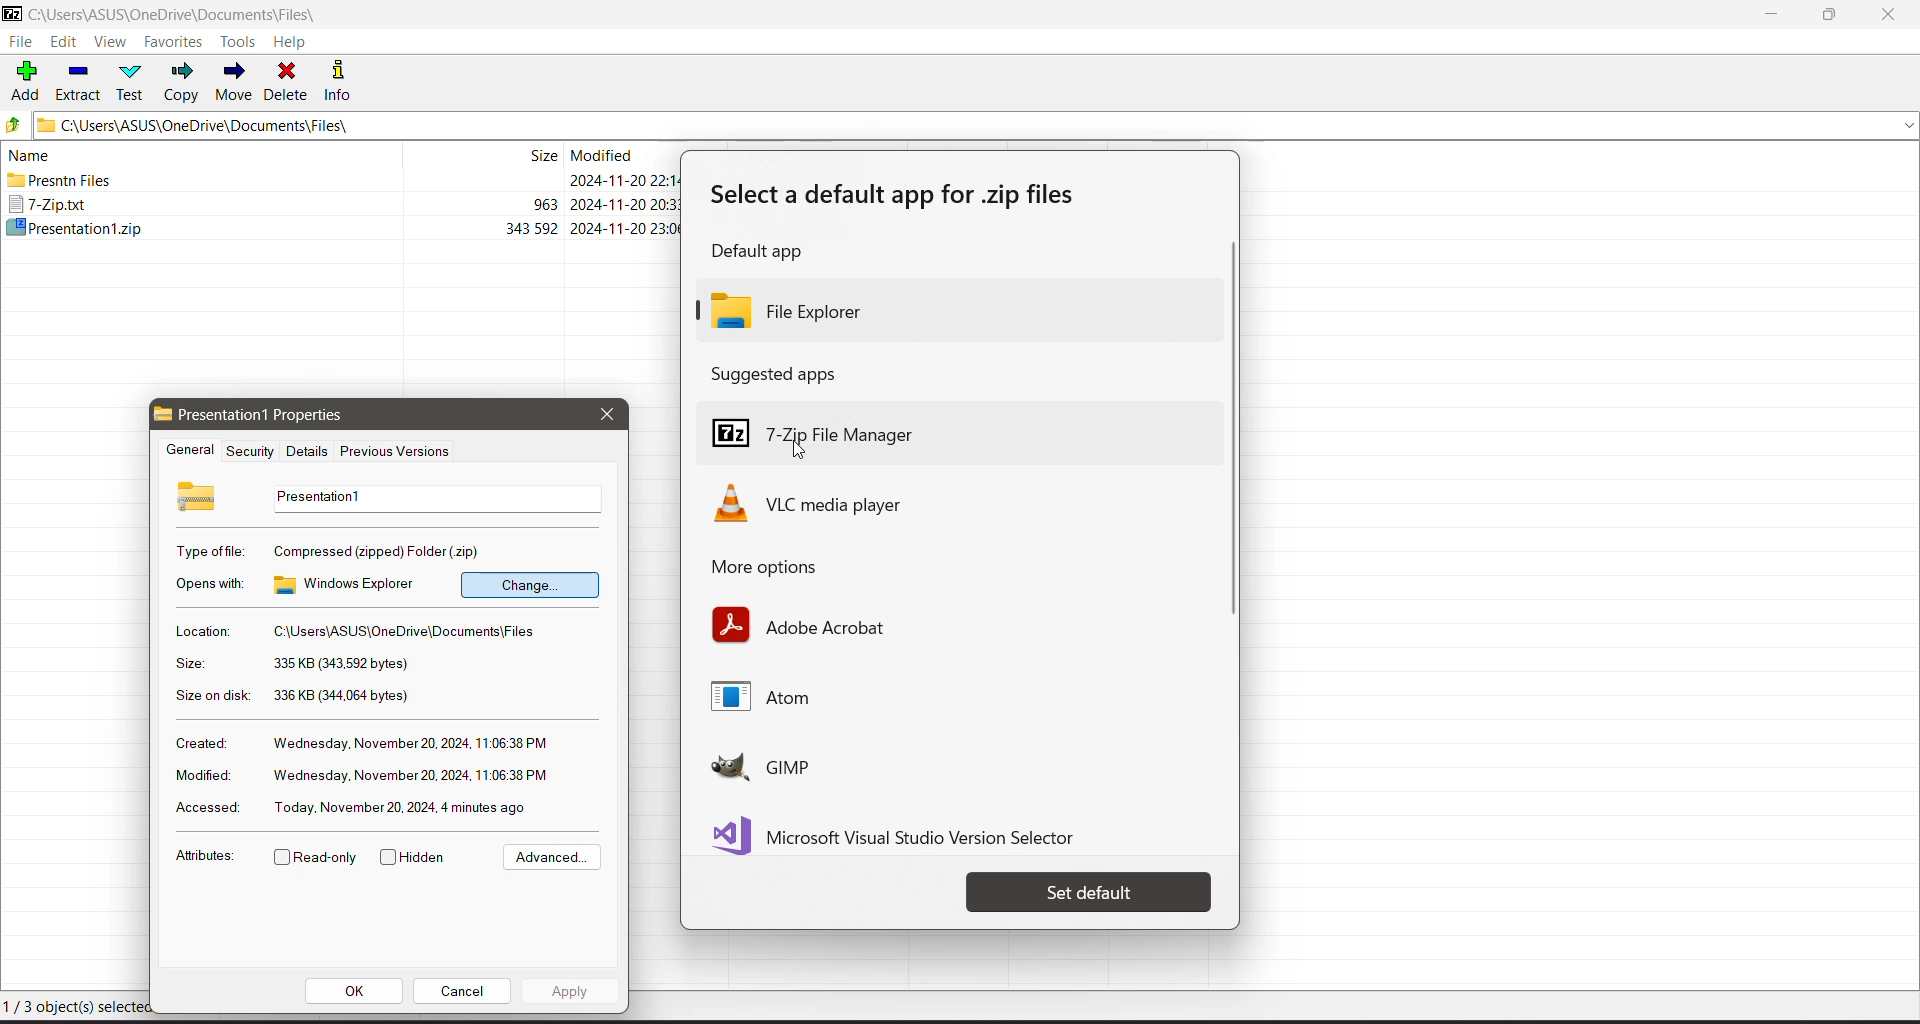  I want to click on Current Folder View, so click(338, 157).